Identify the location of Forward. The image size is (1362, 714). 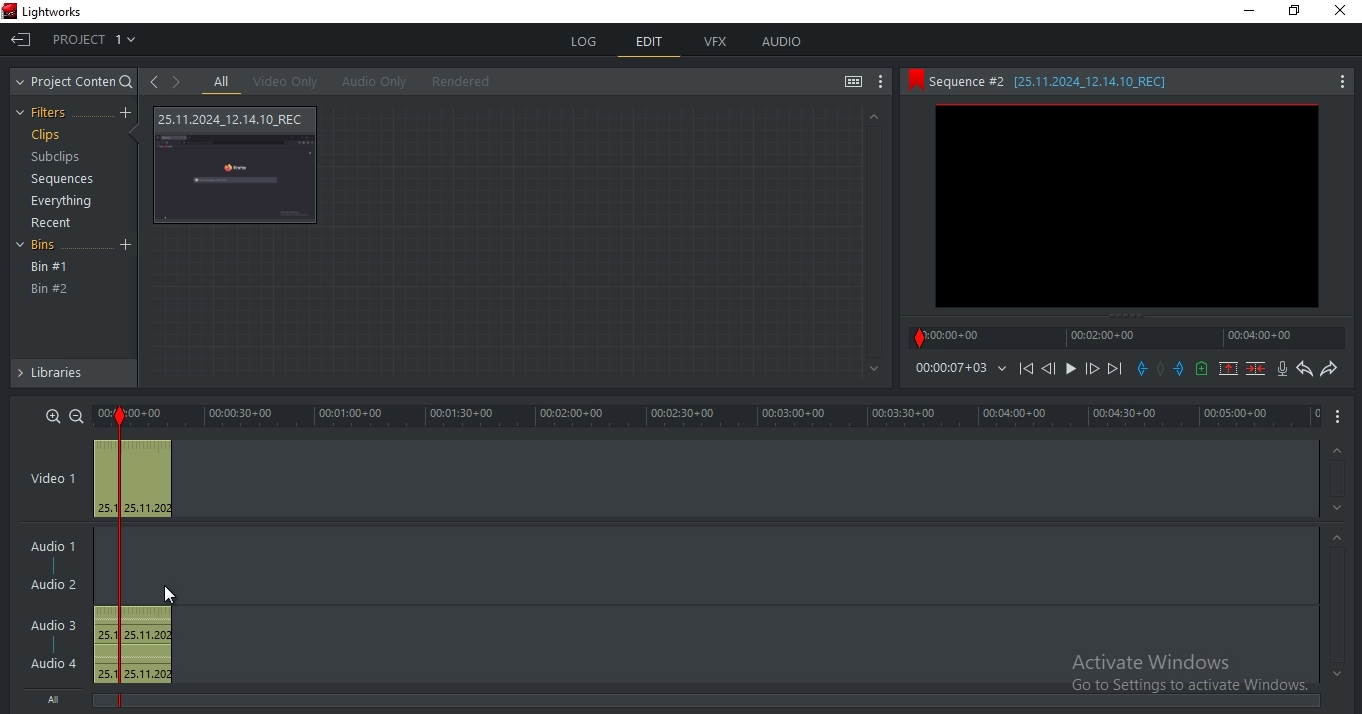
(1093, 369).